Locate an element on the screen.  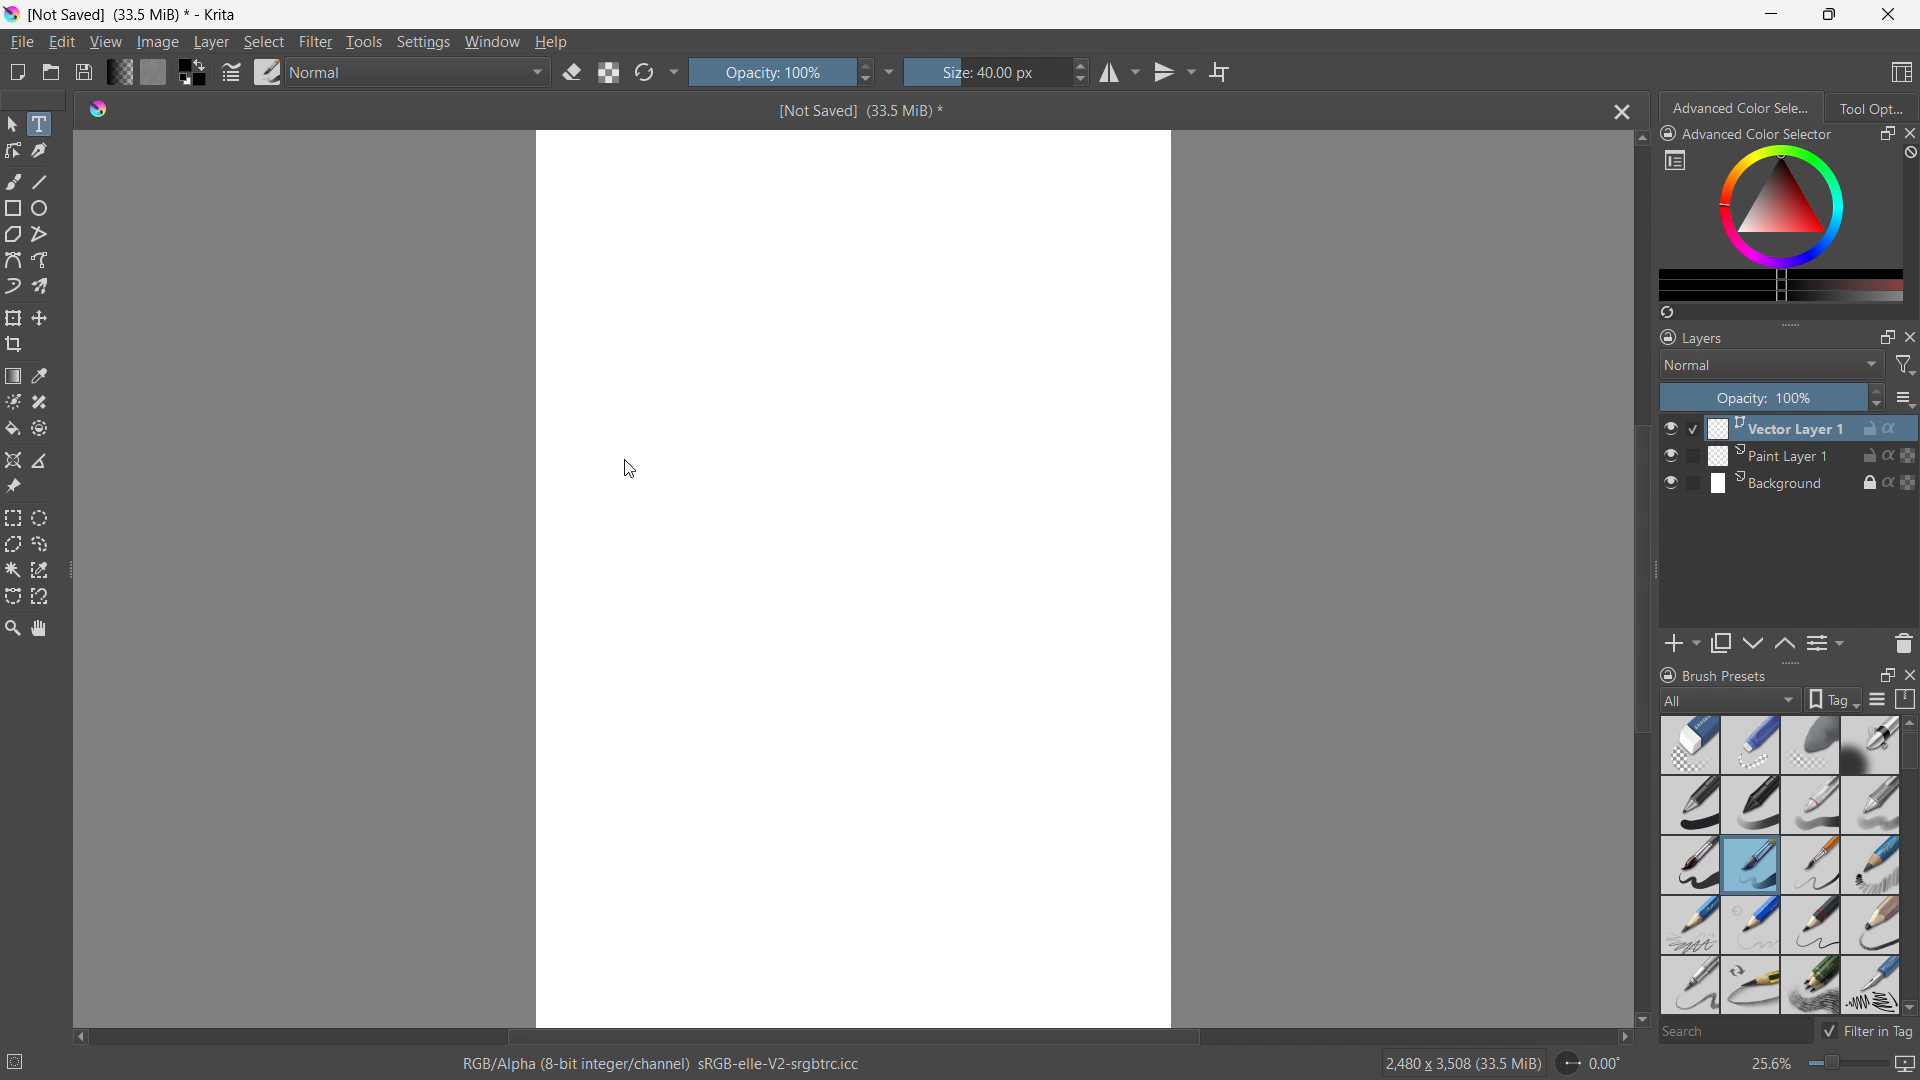
move to a layer is located at coordinates (39, 318).